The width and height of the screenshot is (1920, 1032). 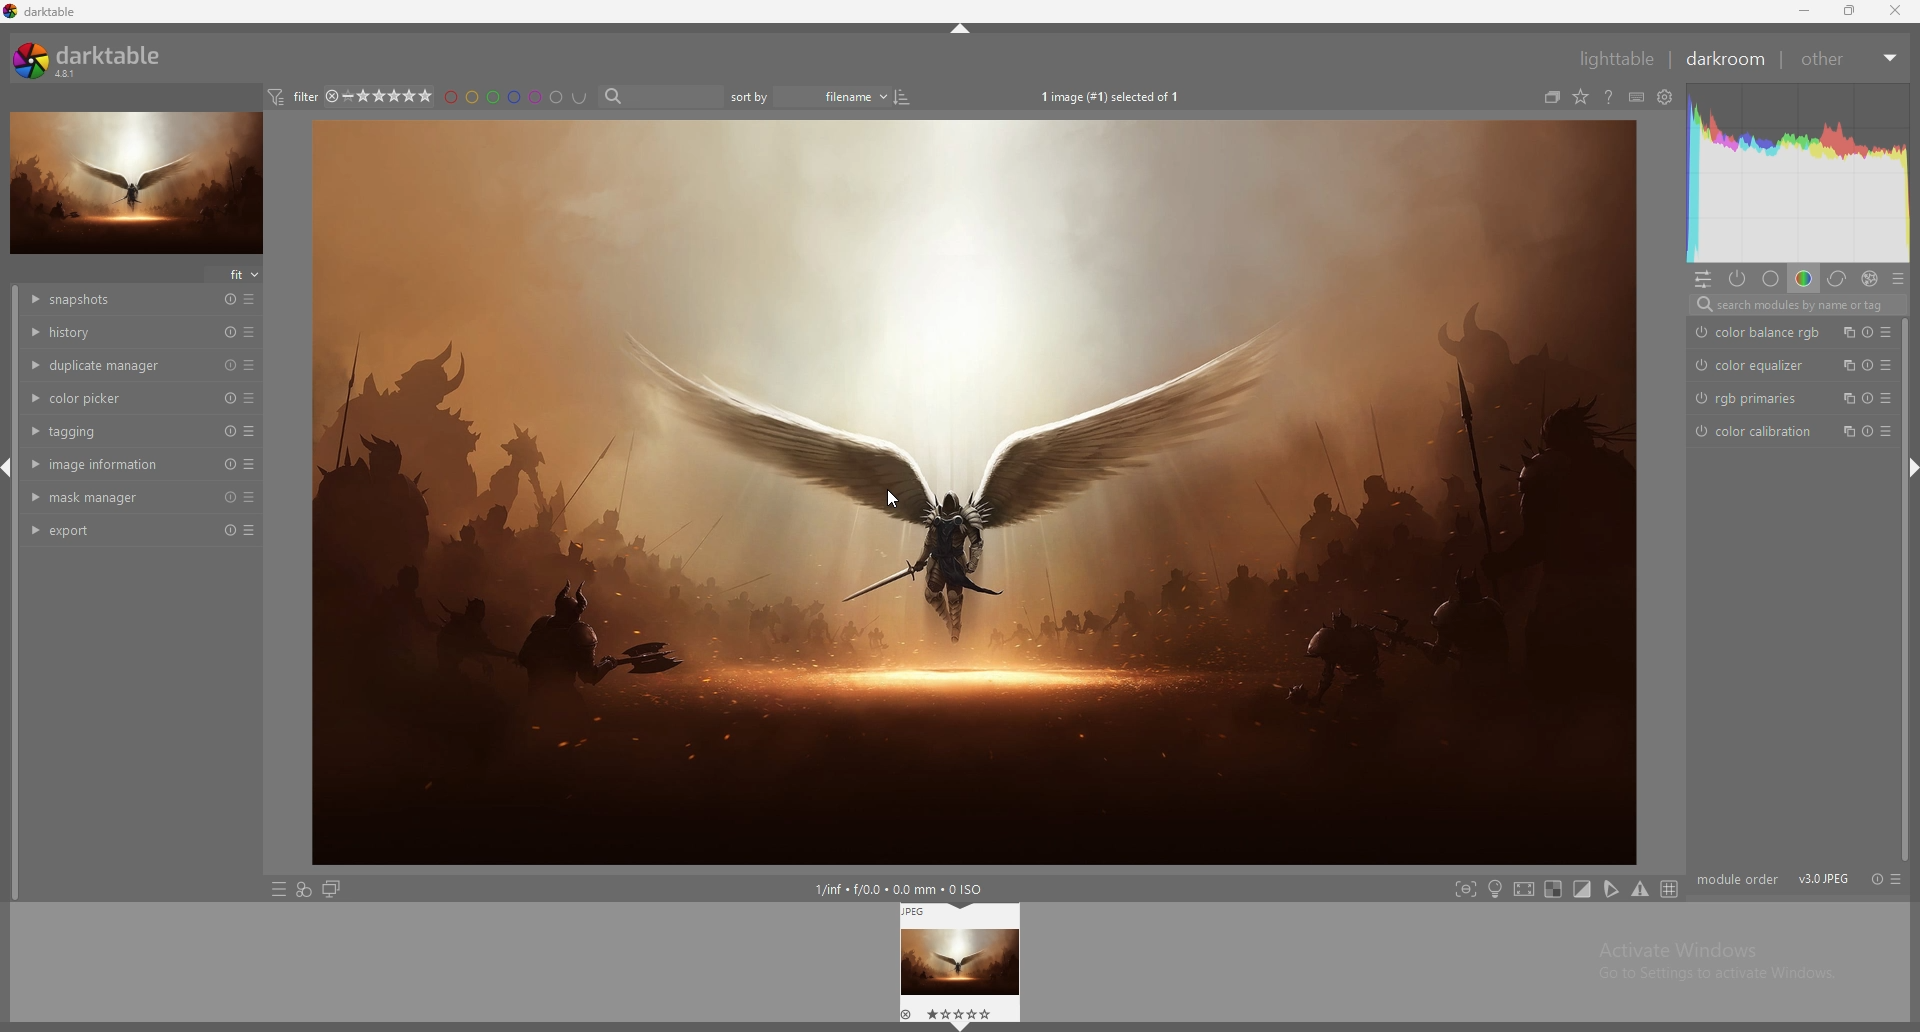 I want to click on hide, so click(x=7, y=471).